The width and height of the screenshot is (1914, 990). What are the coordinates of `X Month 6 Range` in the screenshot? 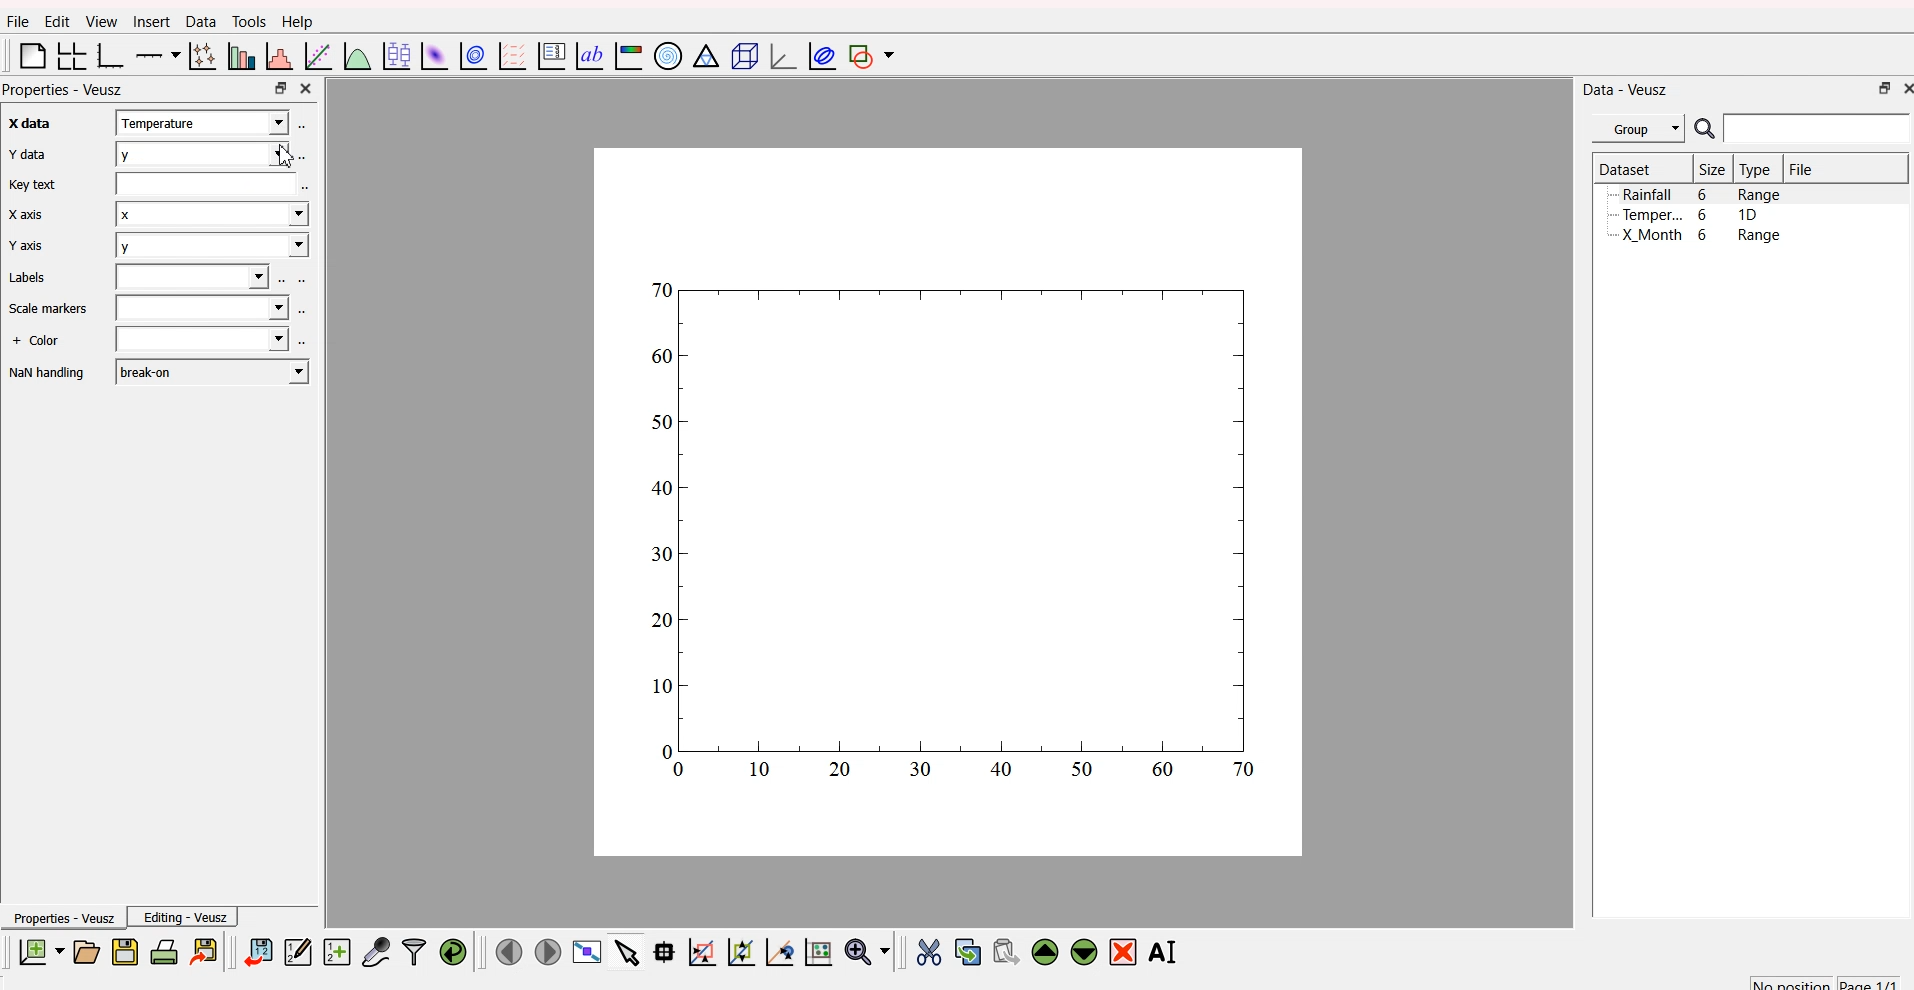 It's located at (1701, 235).